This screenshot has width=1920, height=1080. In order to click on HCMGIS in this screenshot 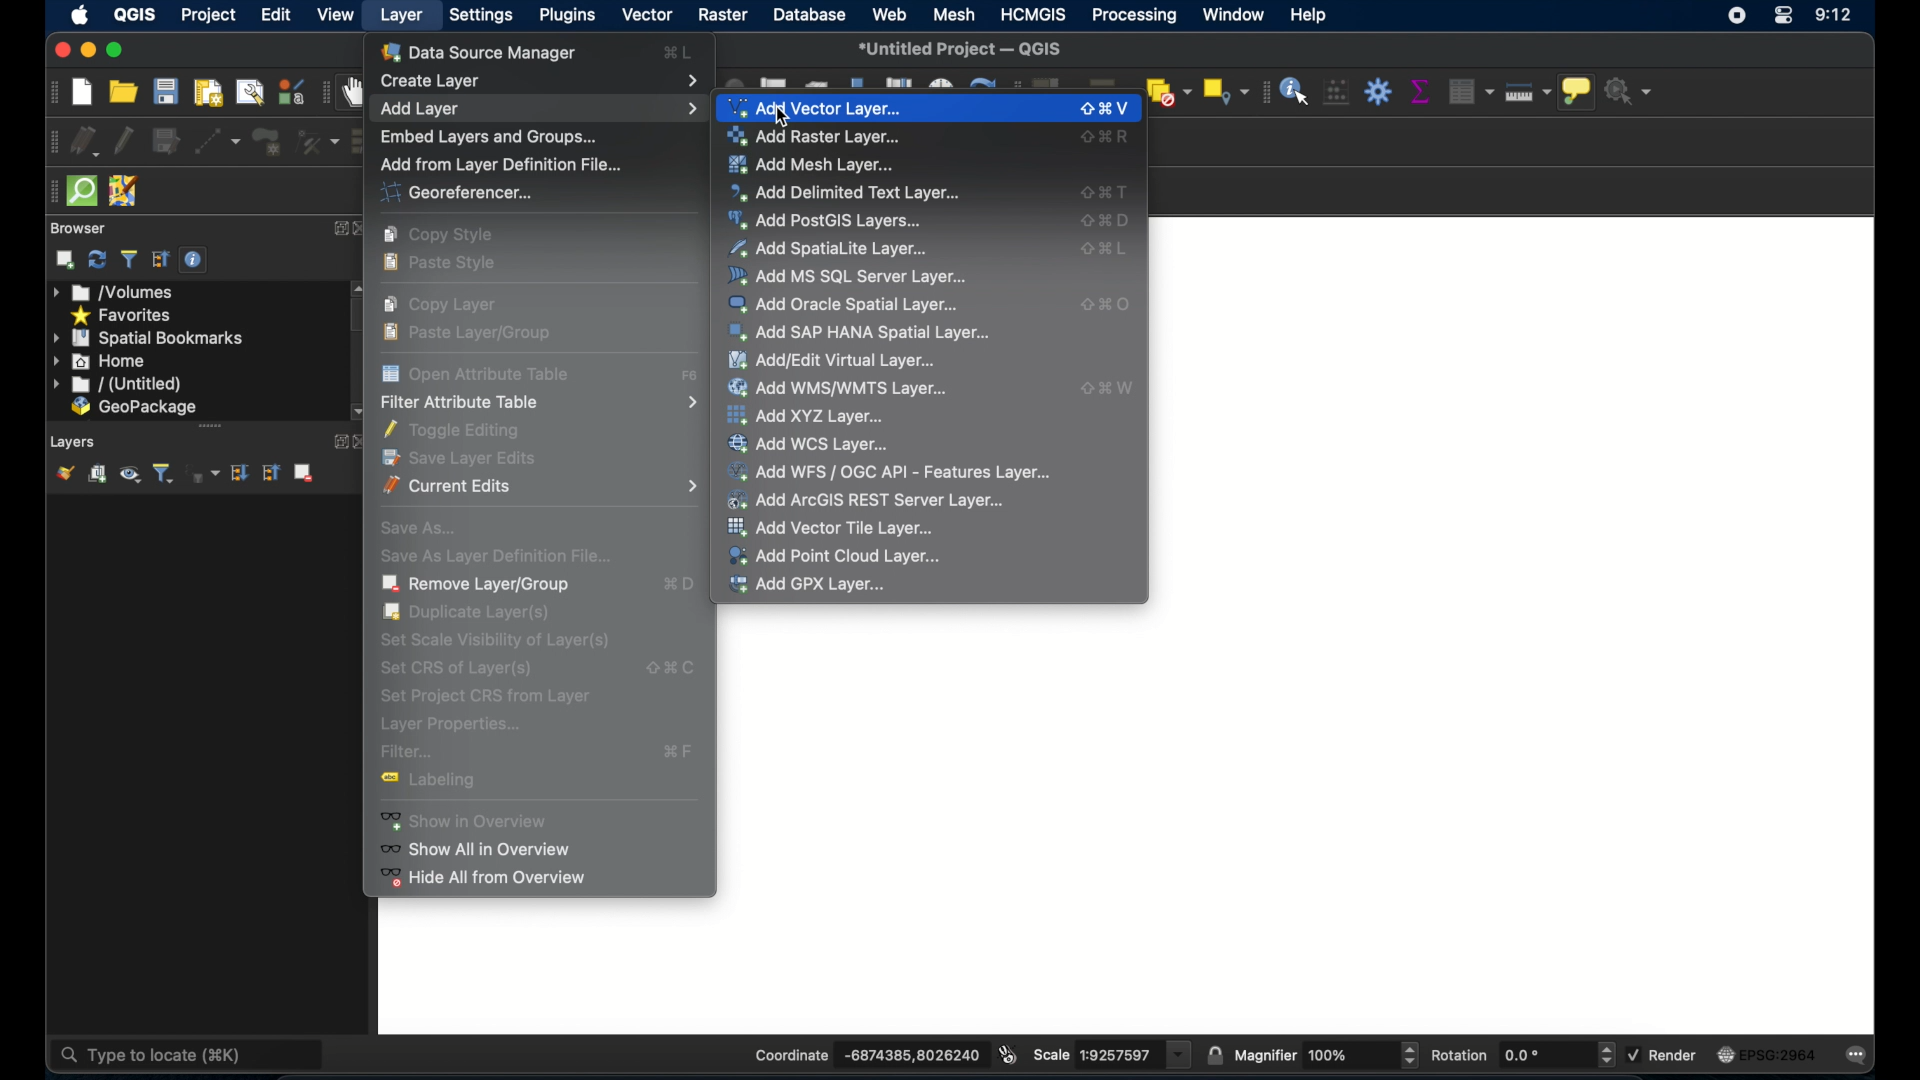, I will do `click(1035, 14)`.